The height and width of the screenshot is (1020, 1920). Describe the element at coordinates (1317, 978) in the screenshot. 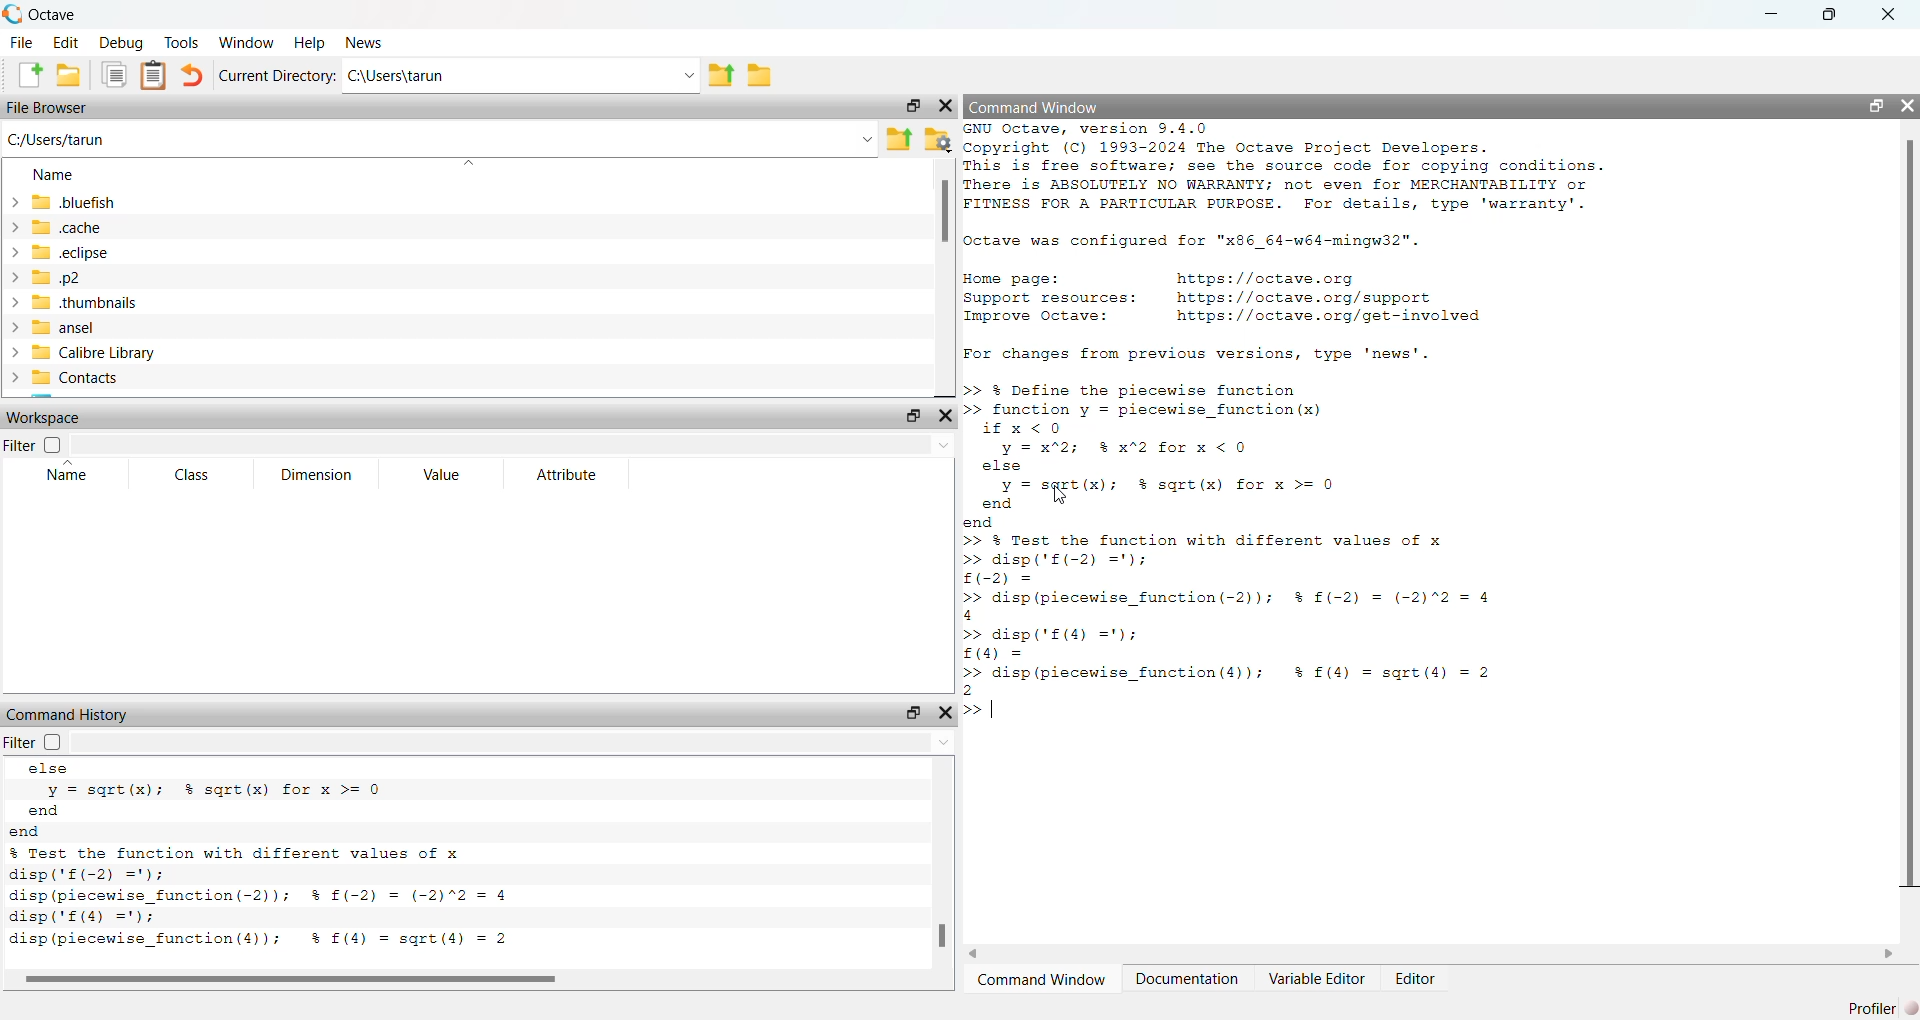

I see `Variable Editor` at that location.